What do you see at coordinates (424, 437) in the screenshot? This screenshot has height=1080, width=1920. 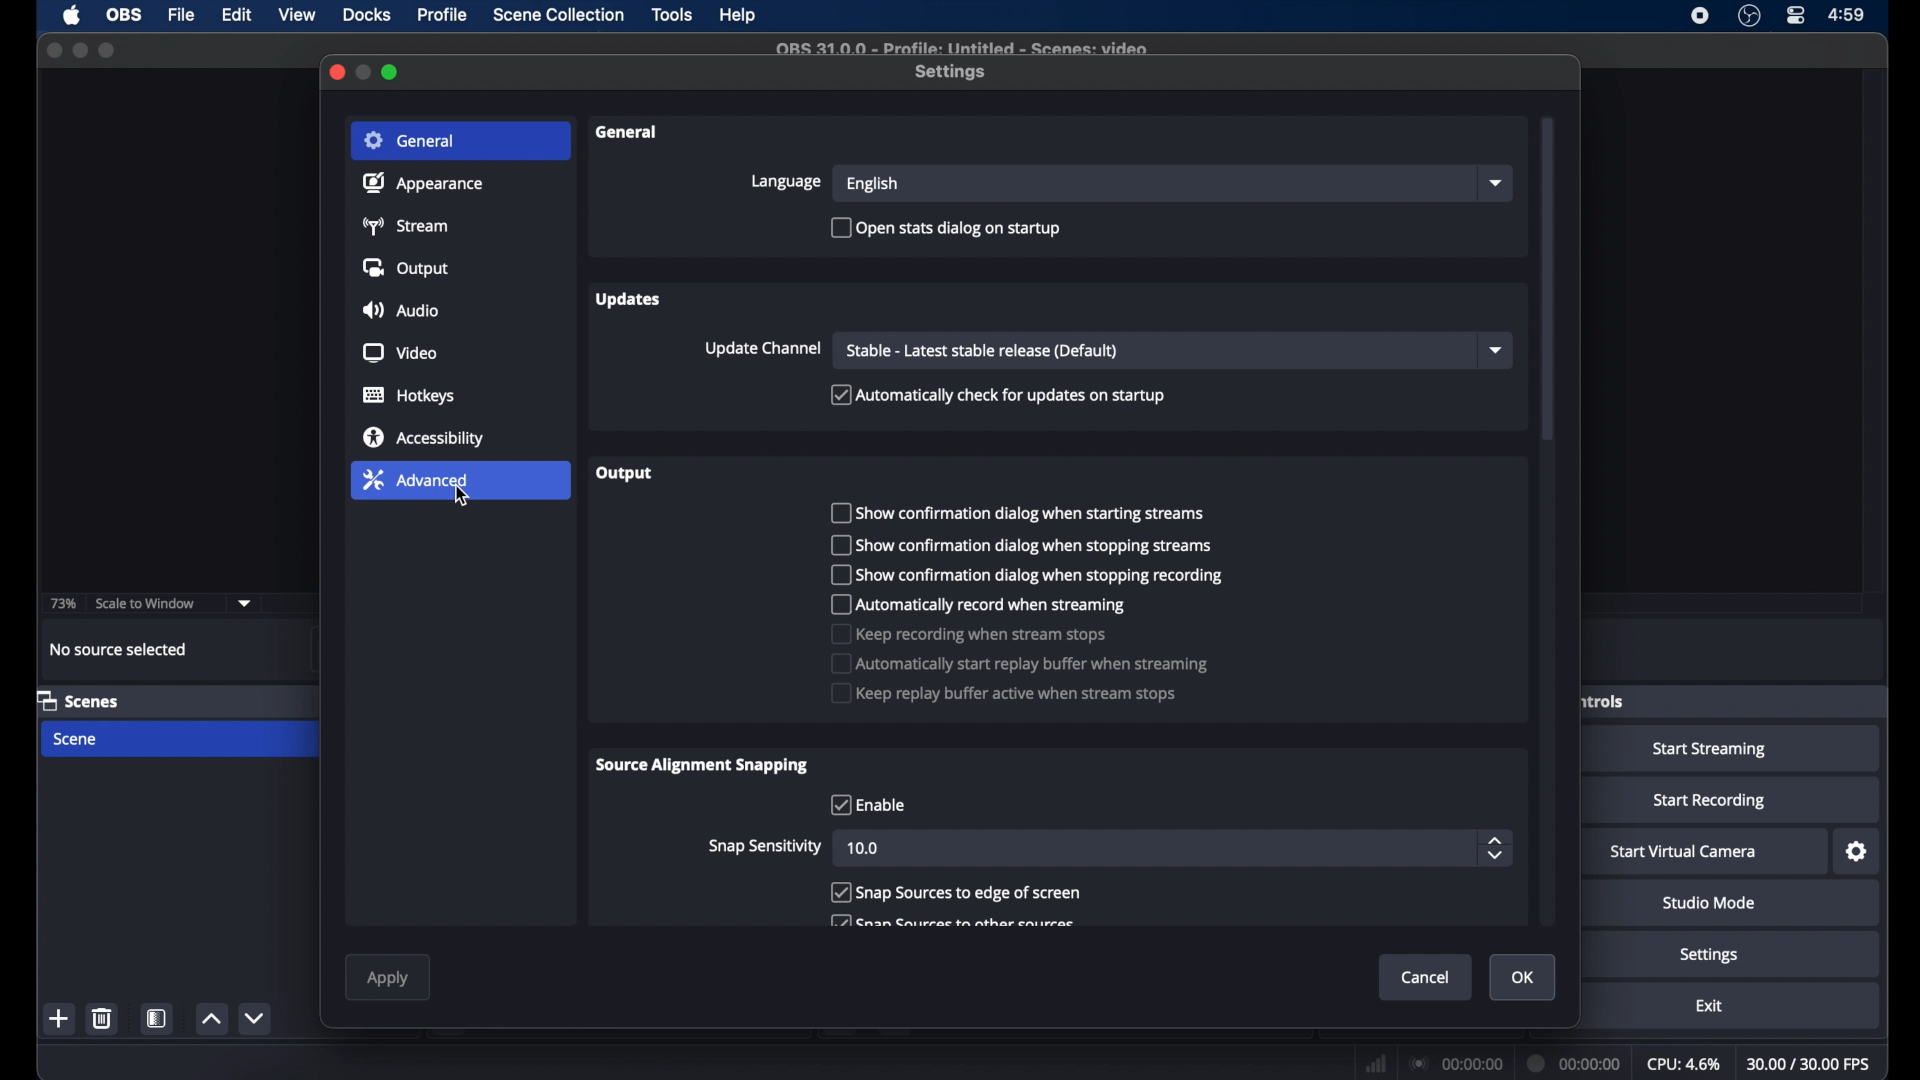 I see `accessibility` at bounding box center [424, 437].